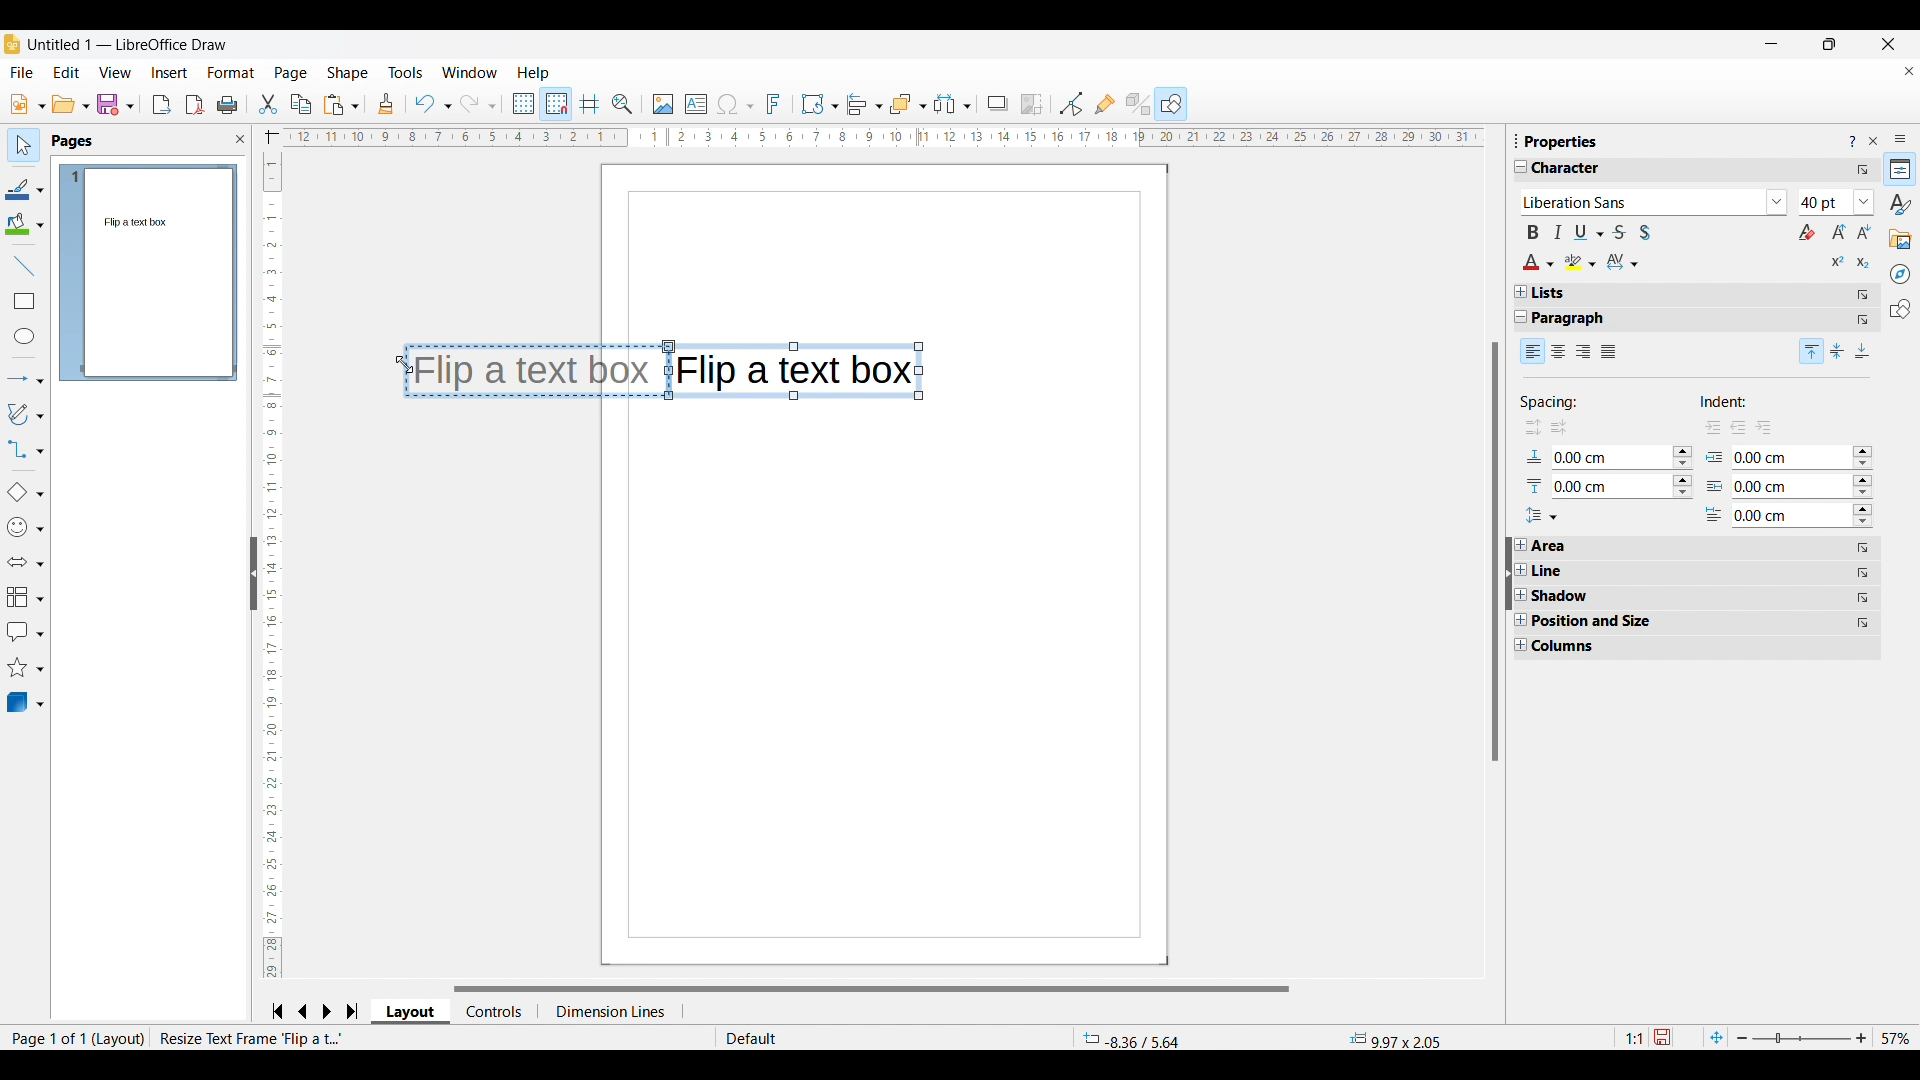 This screenshot has height=1080, width=1920. I want to click on Go to previous slide, so click(303, 1011).